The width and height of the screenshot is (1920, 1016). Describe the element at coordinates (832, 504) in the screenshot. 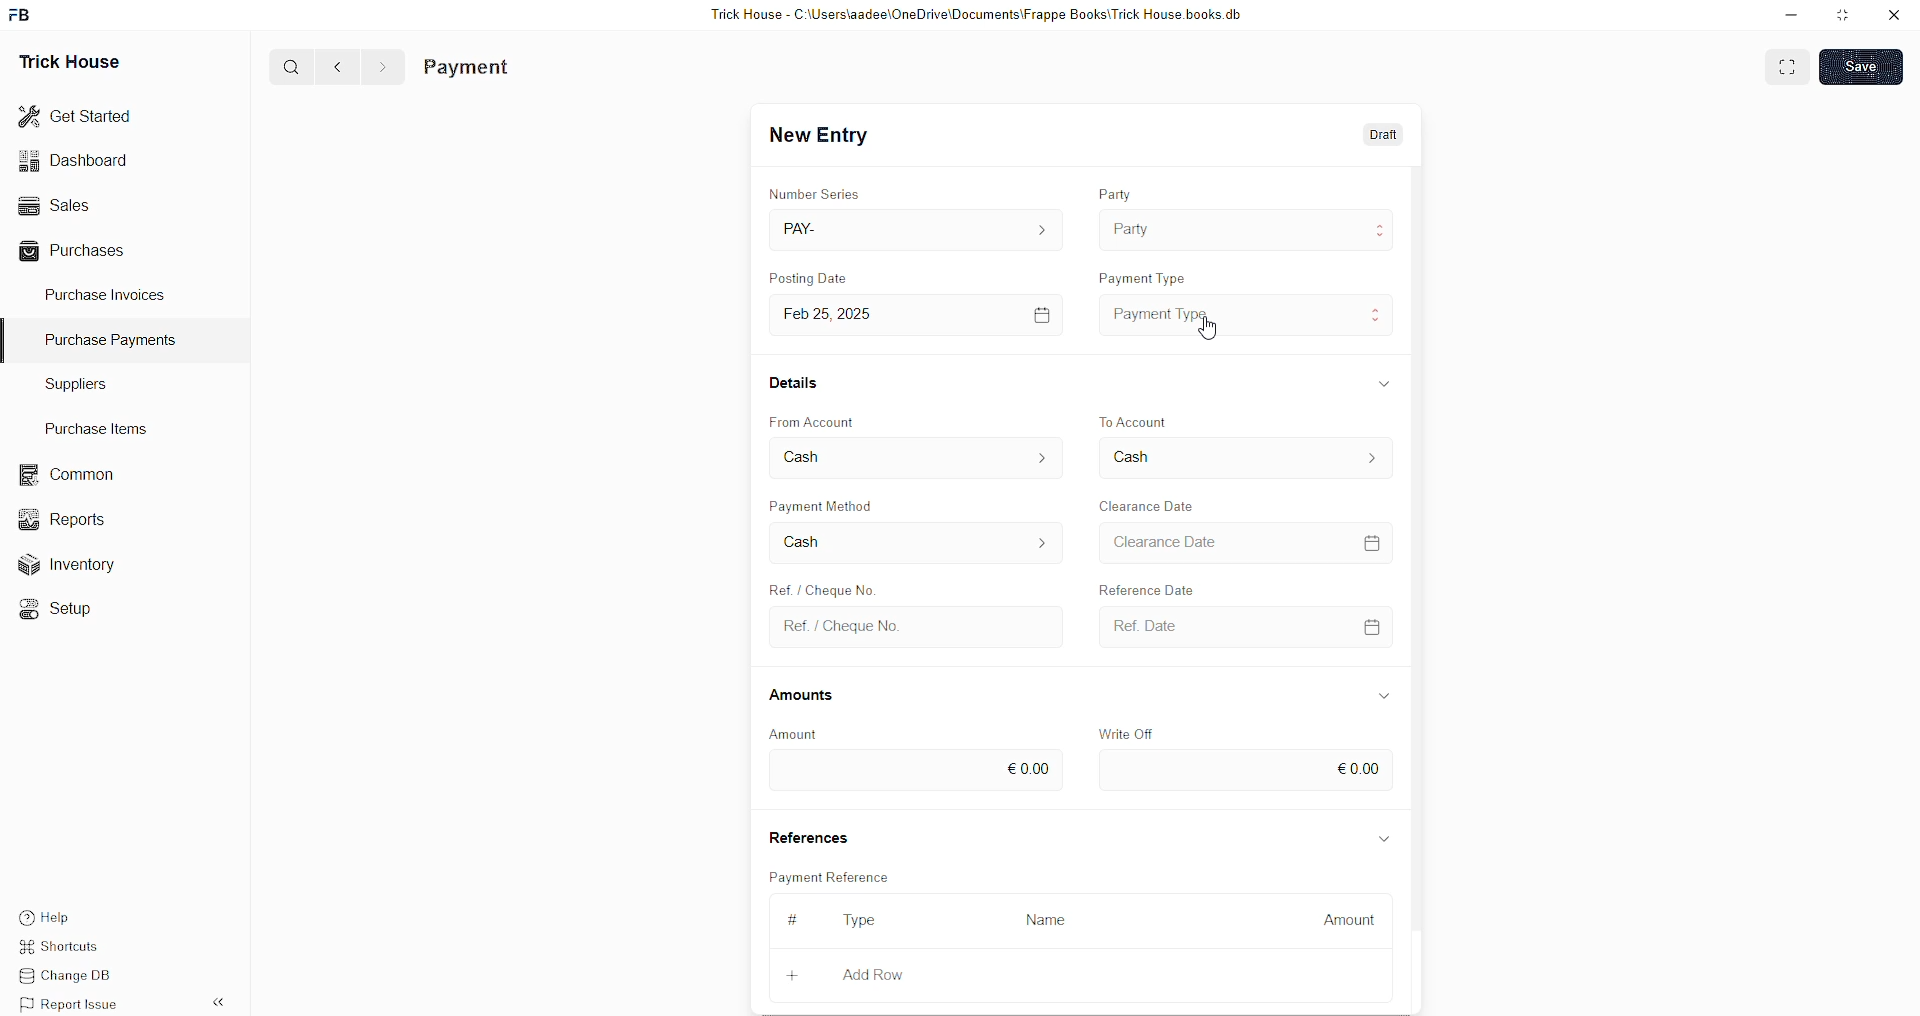

I see `Payment Method` at that location.